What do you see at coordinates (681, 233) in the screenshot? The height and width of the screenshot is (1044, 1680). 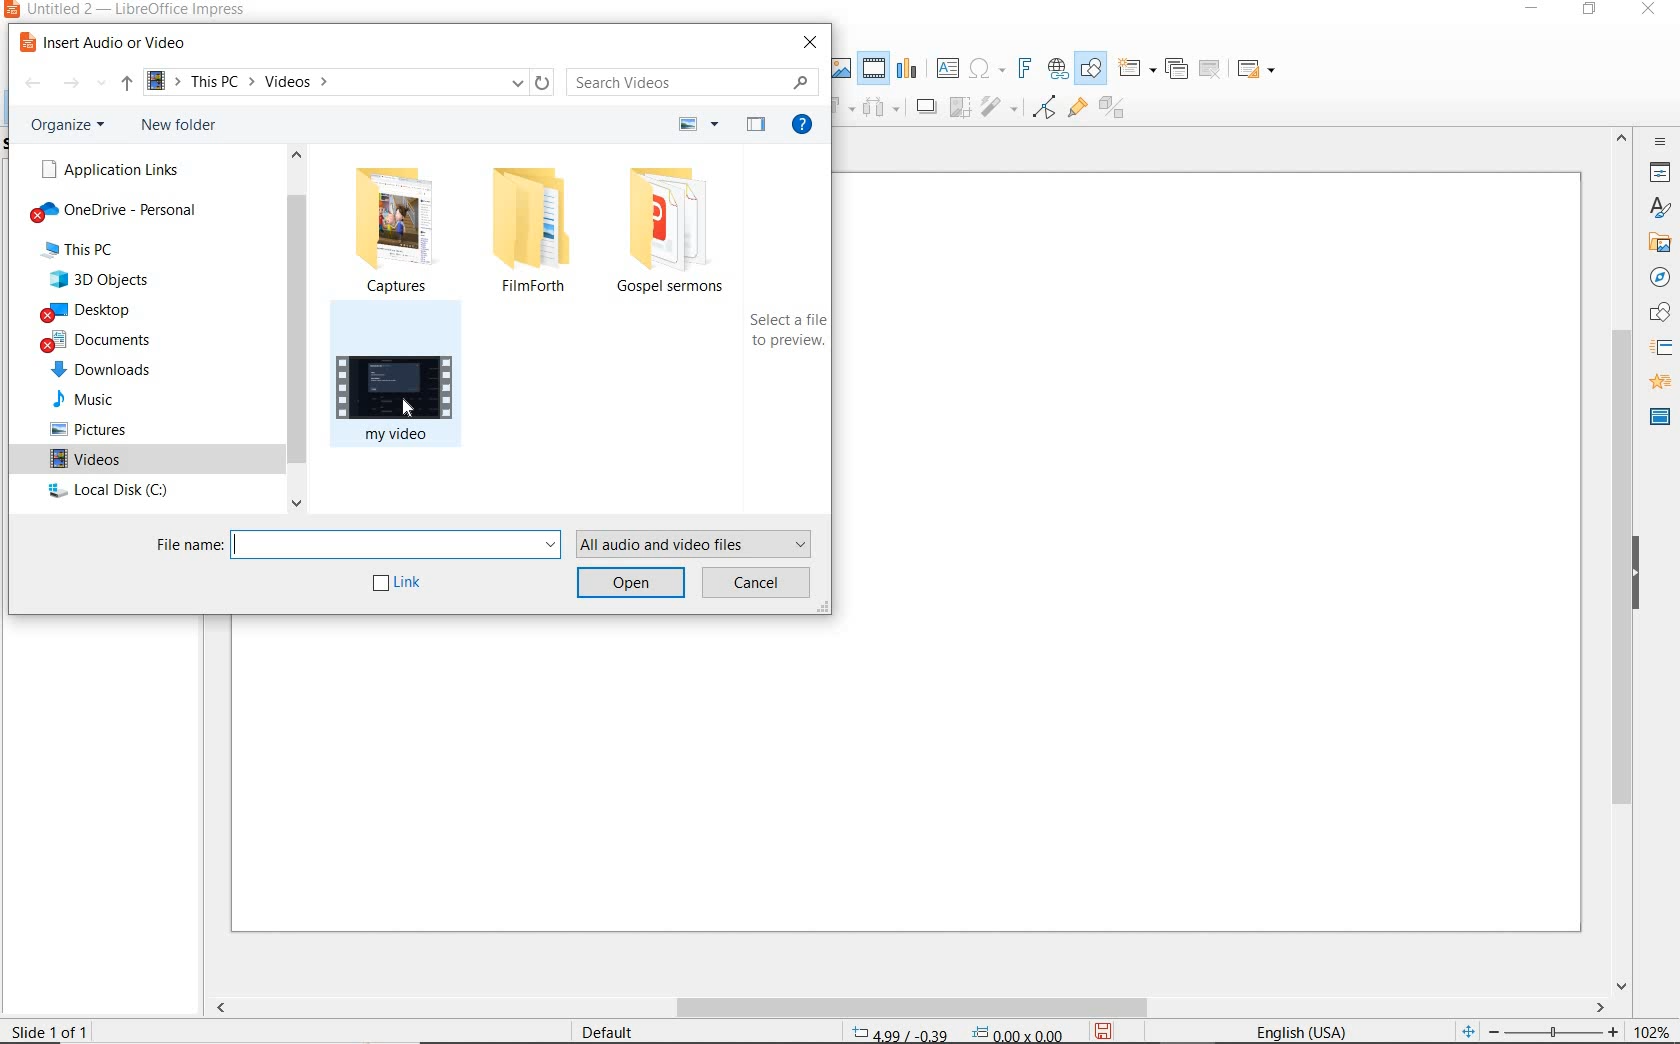 I see `Gospel sermons folder` at bounding box center [681, 233].